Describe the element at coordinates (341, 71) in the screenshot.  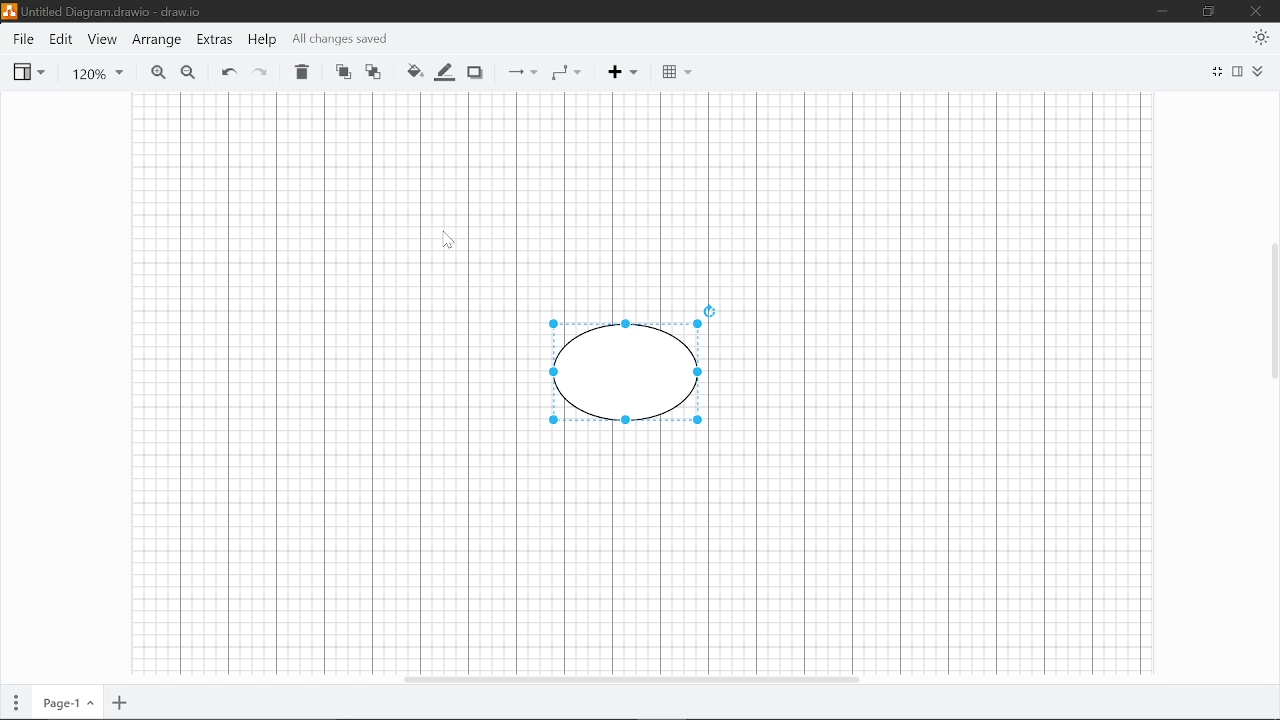
I see `Move front` at that location.